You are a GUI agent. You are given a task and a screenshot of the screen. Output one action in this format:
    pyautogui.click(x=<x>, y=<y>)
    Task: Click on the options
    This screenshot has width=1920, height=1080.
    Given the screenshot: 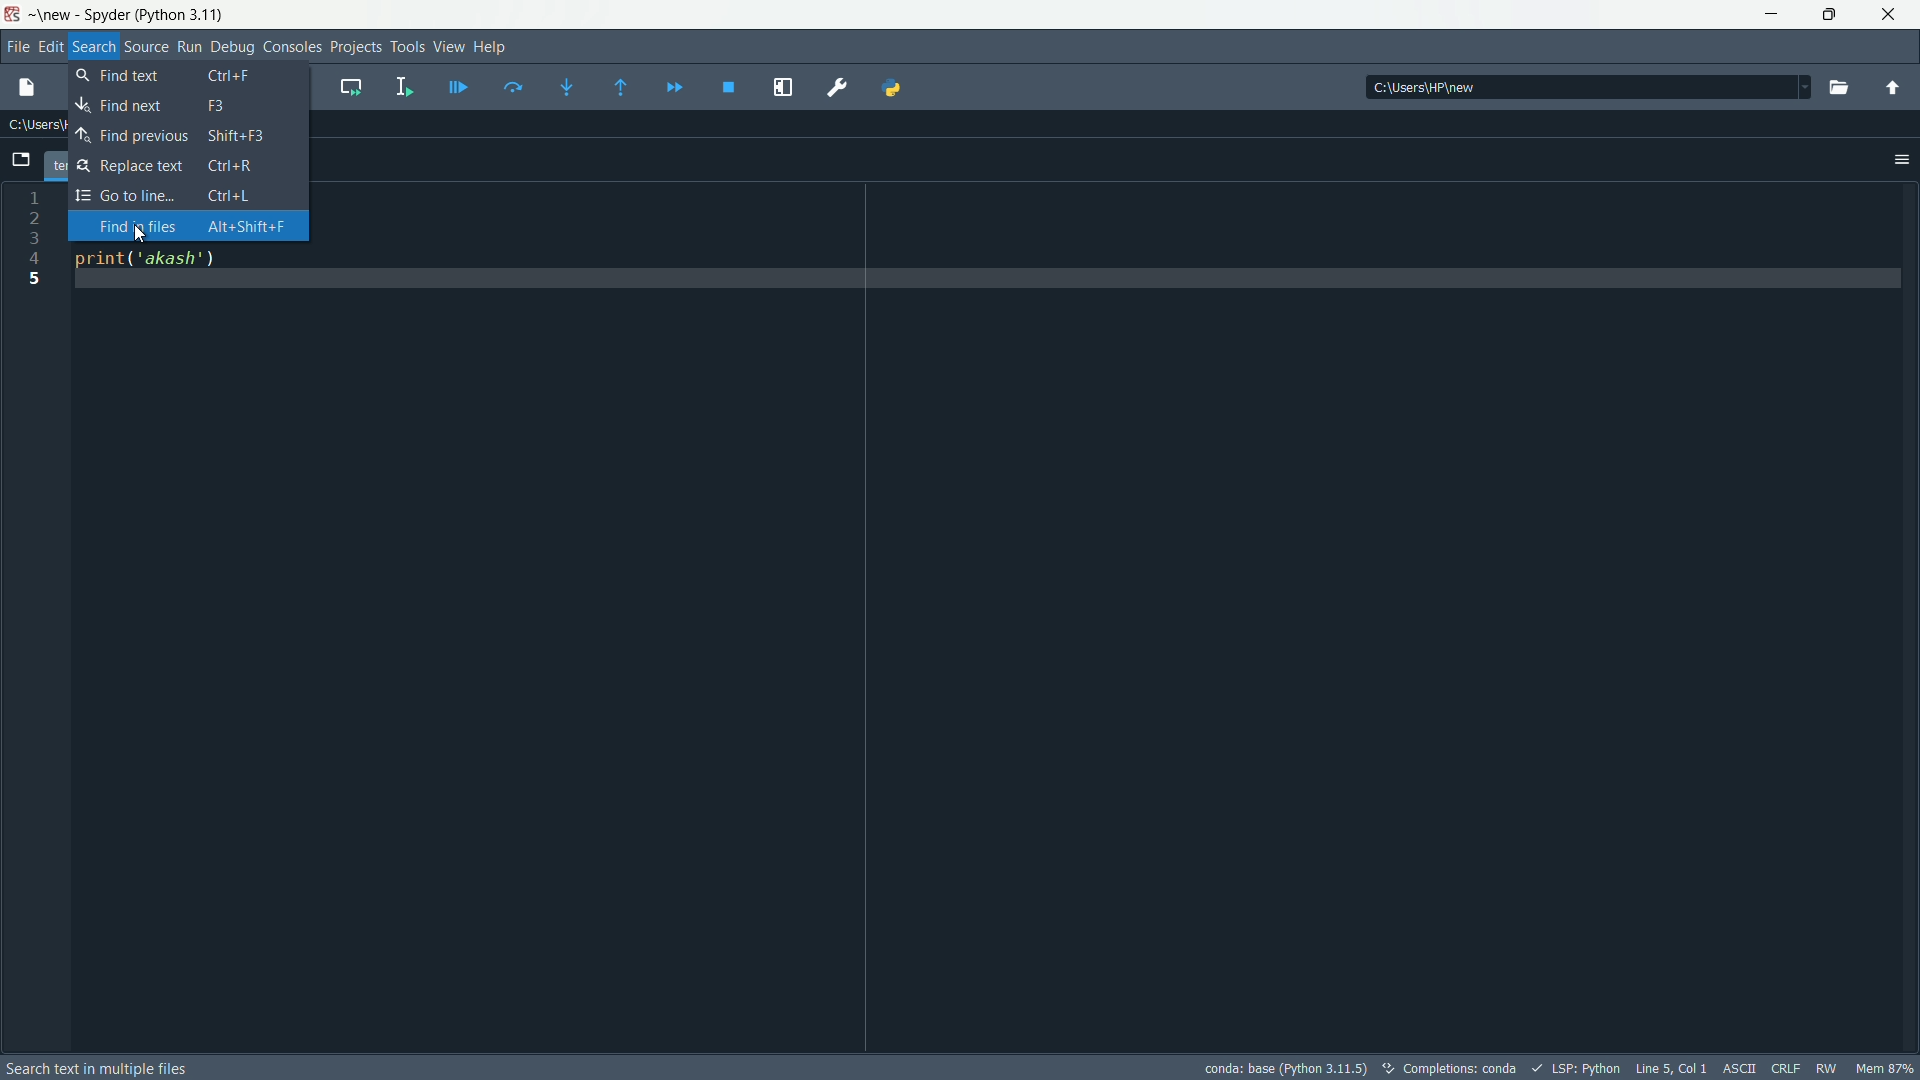 What is the action you would take?
    pyautogui.click(x=1902, y=160)
    